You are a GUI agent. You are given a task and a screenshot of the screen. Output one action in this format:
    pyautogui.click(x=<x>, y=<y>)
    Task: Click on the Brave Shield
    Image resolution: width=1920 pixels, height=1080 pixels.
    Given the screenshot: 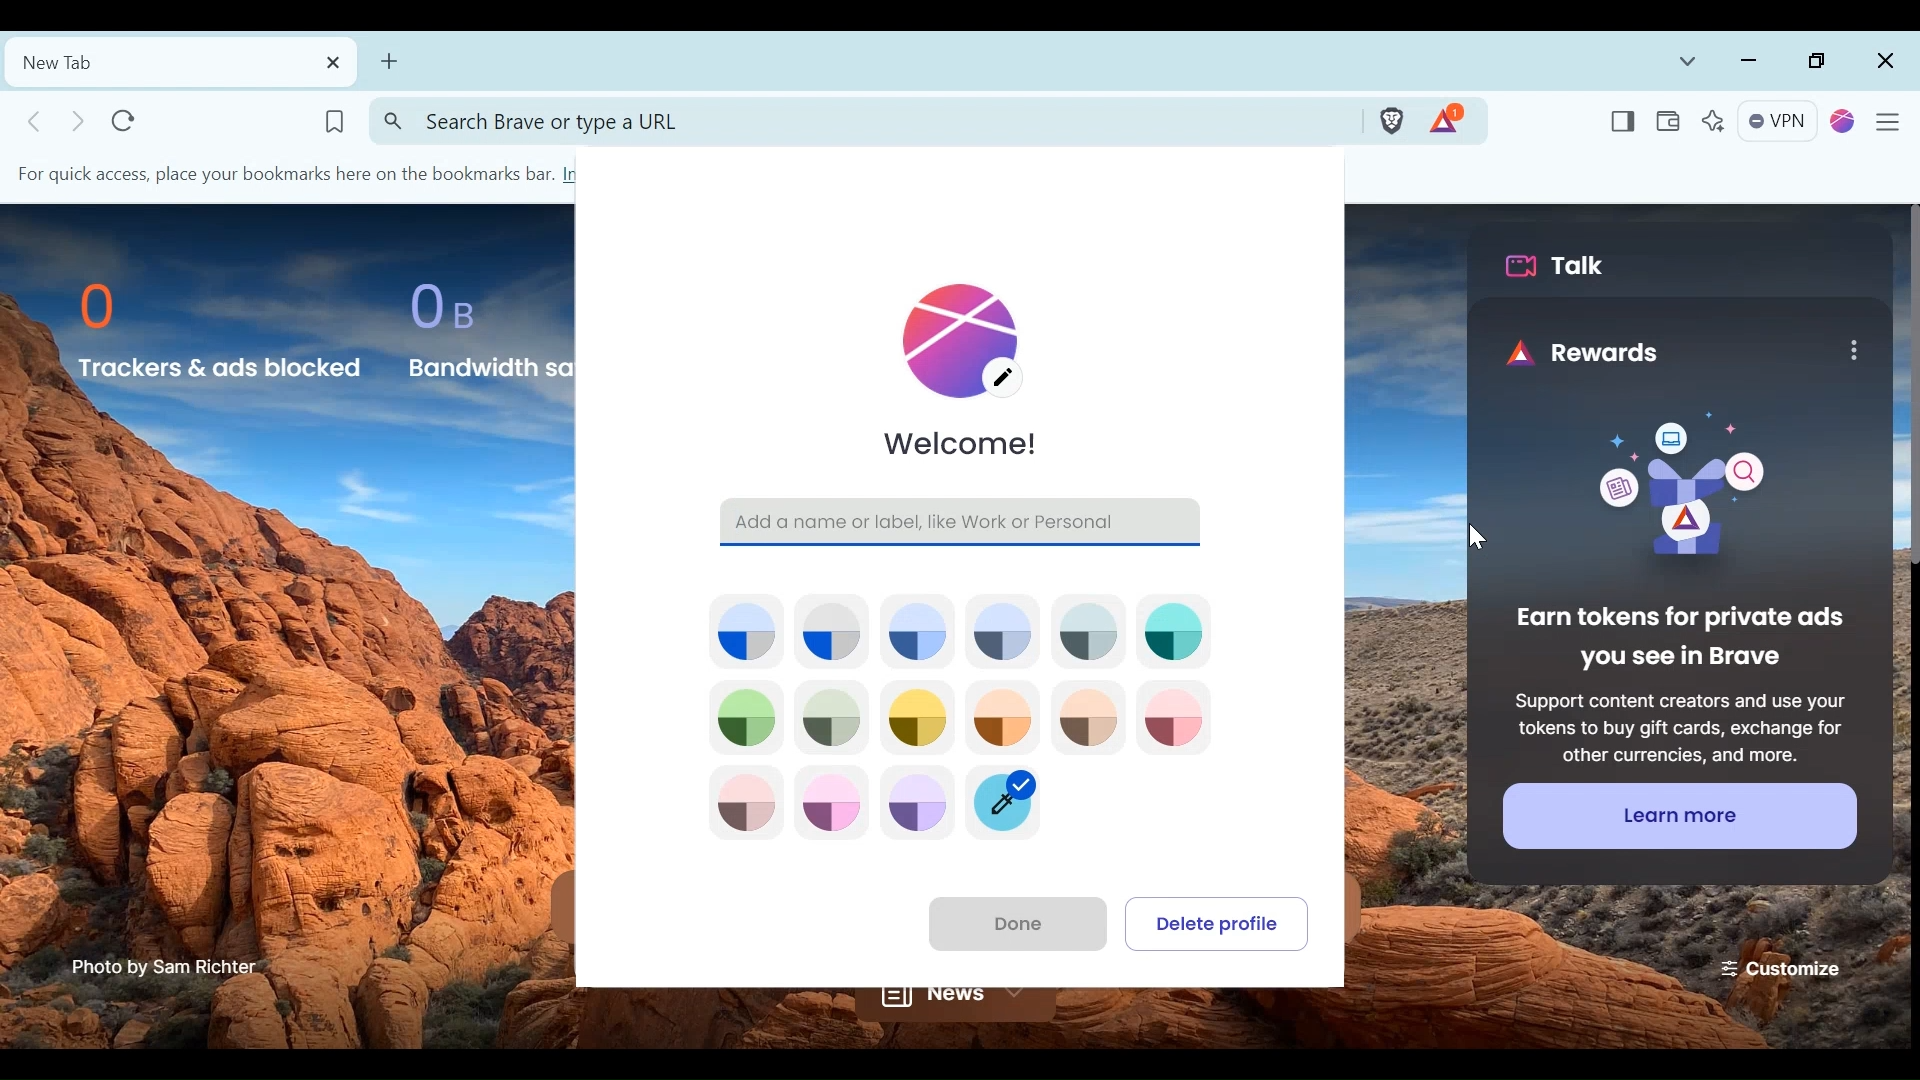 What is the action you would take?
    pyautogui.click(x=1390, y=119)
    